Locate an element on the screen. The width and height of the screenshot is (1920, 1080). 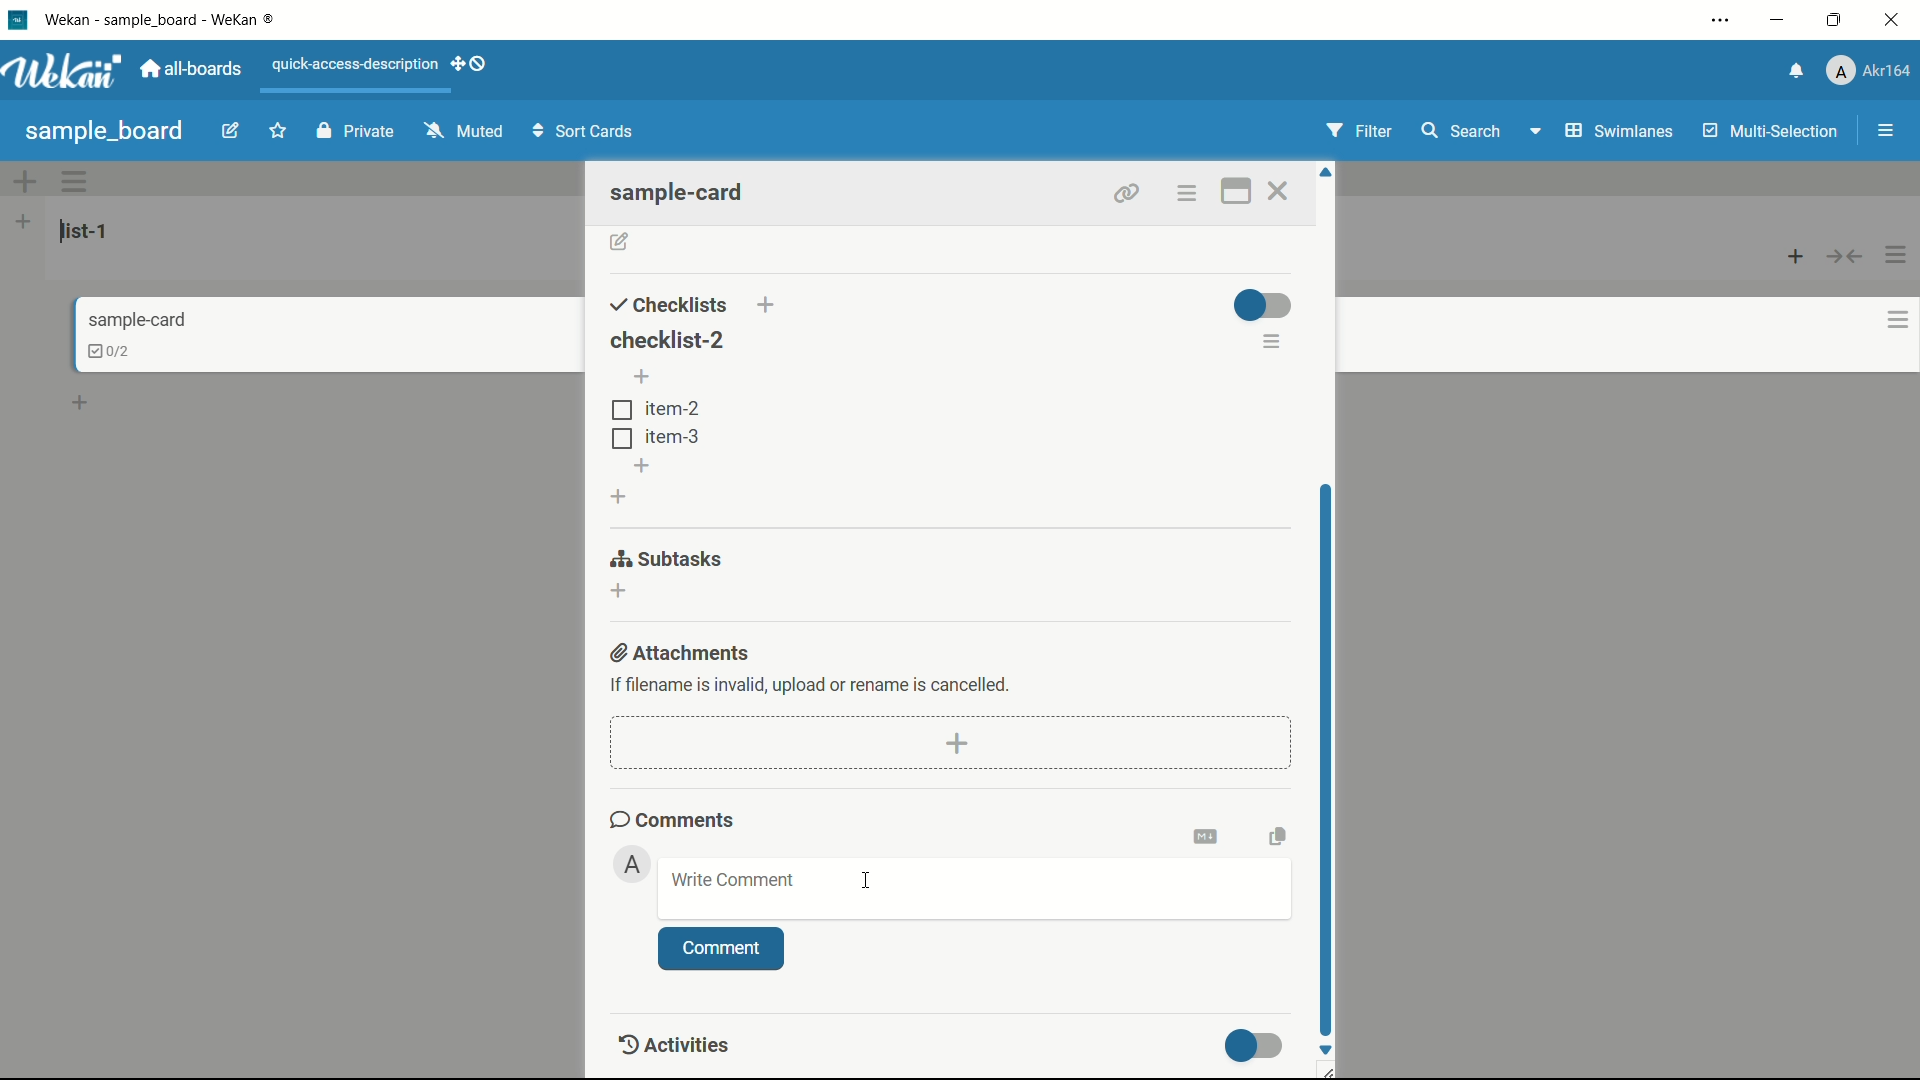
sample-card is located at coordinates (687, 192).